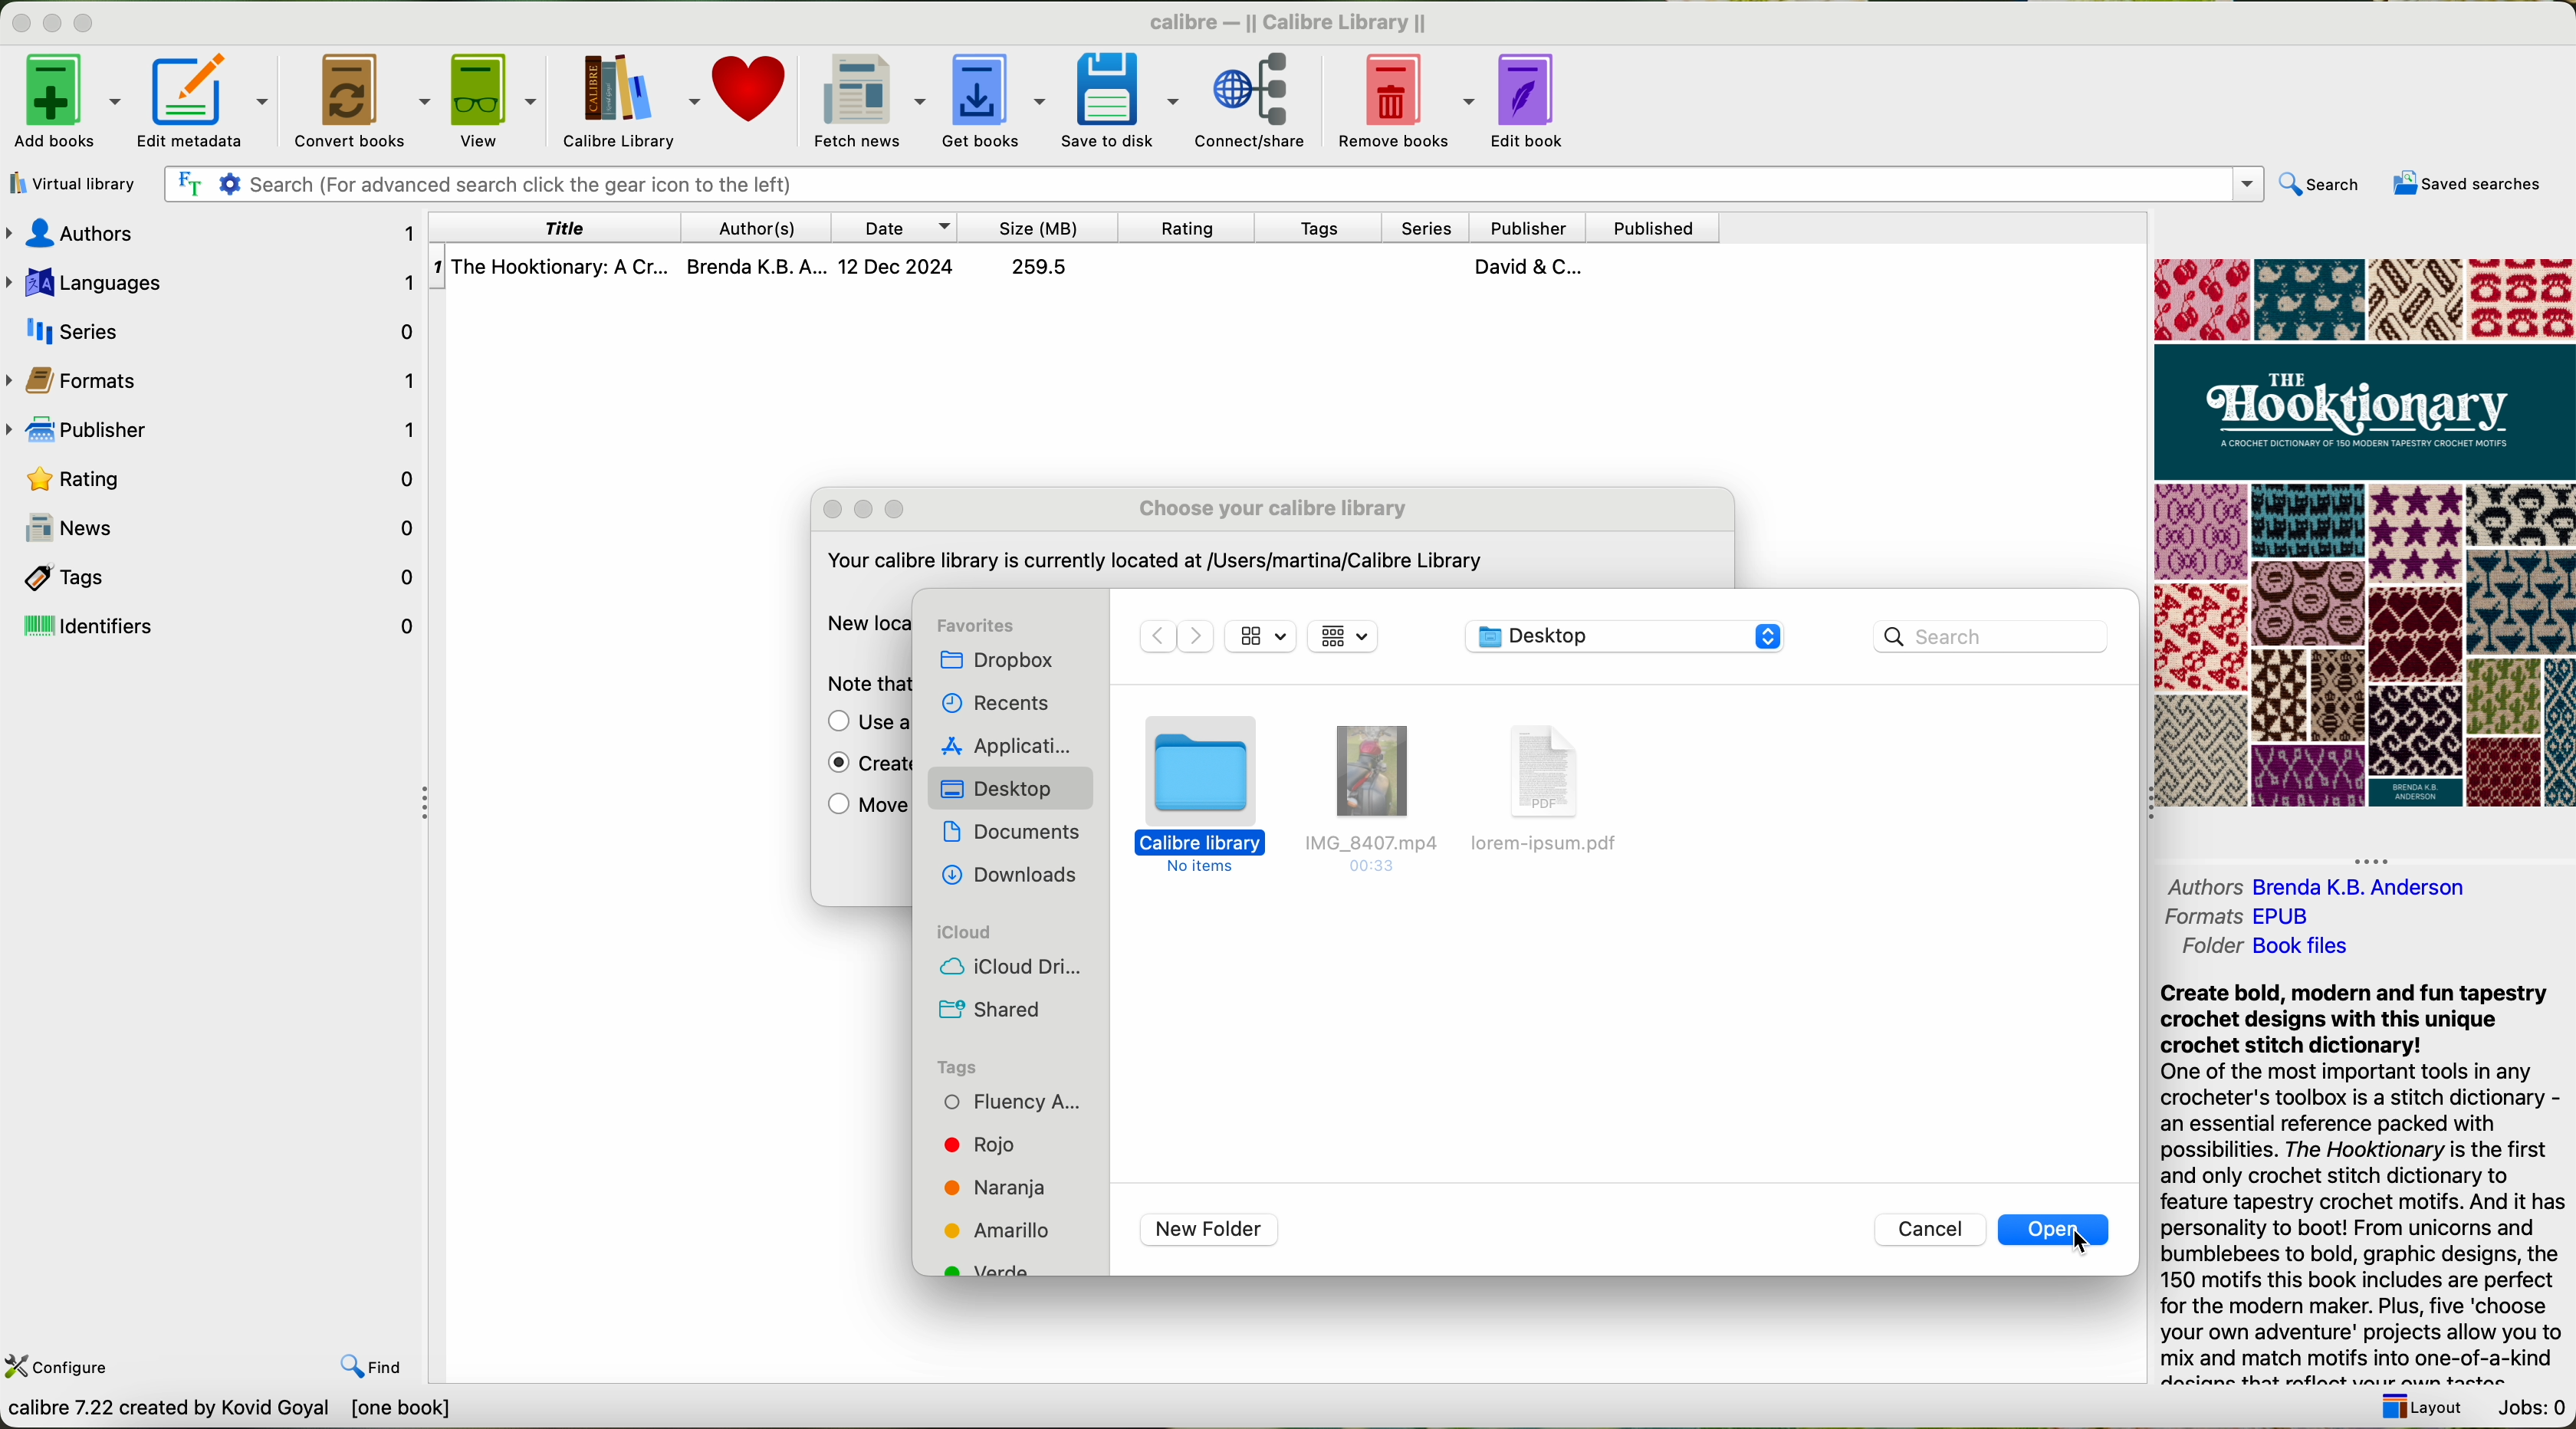 This screenshot has height=1429, width=2576. Describe the element at coordinates (85, 22) in the screenshot. I see `maximize` at that location.